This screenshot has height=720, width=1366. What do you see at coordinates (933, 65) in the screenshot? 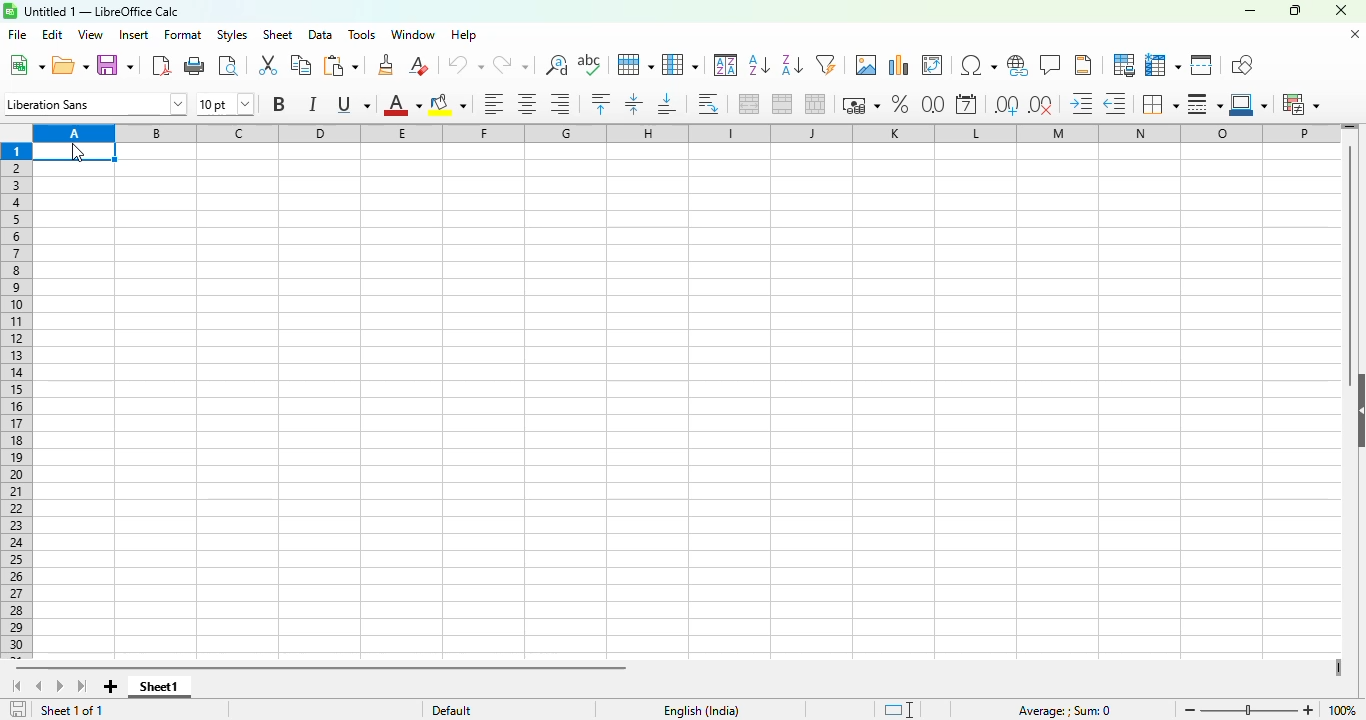
I see `insert or edit pivot table` at bounding box center [933, 65].